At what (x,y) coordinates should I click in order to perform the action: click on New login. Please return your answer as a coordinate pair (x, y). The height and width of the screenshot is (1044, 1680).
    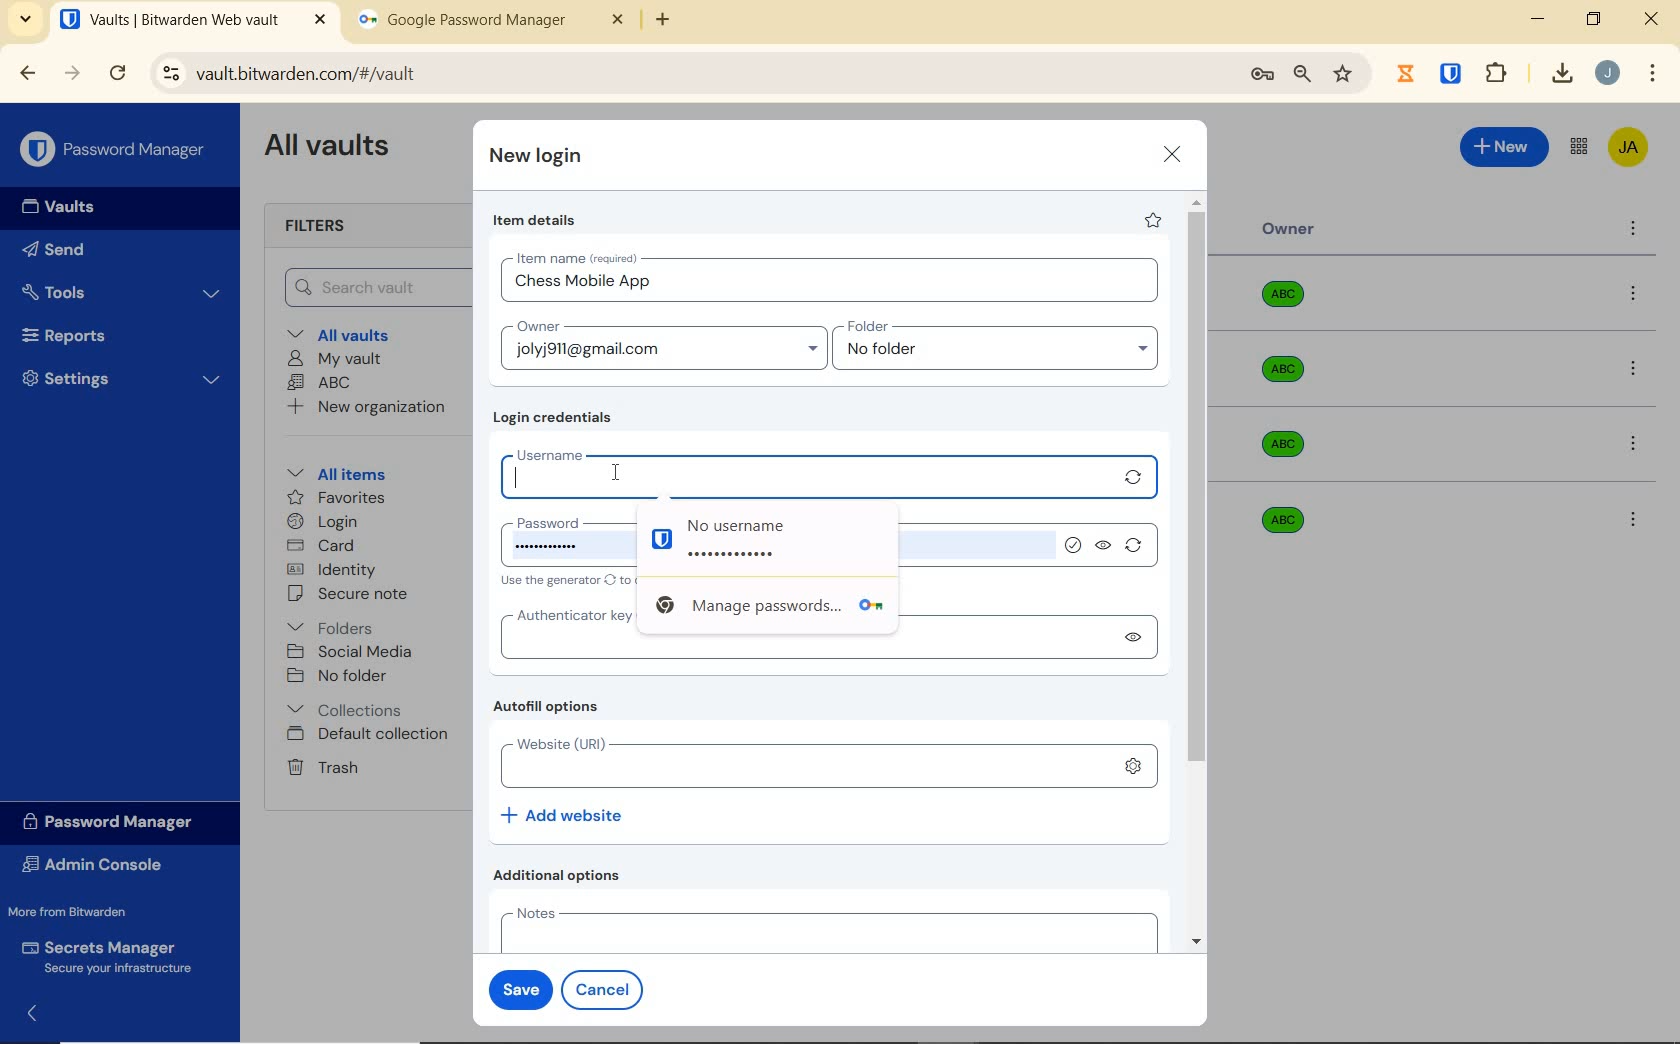
    Looking at the image, I should click on (537, 158).